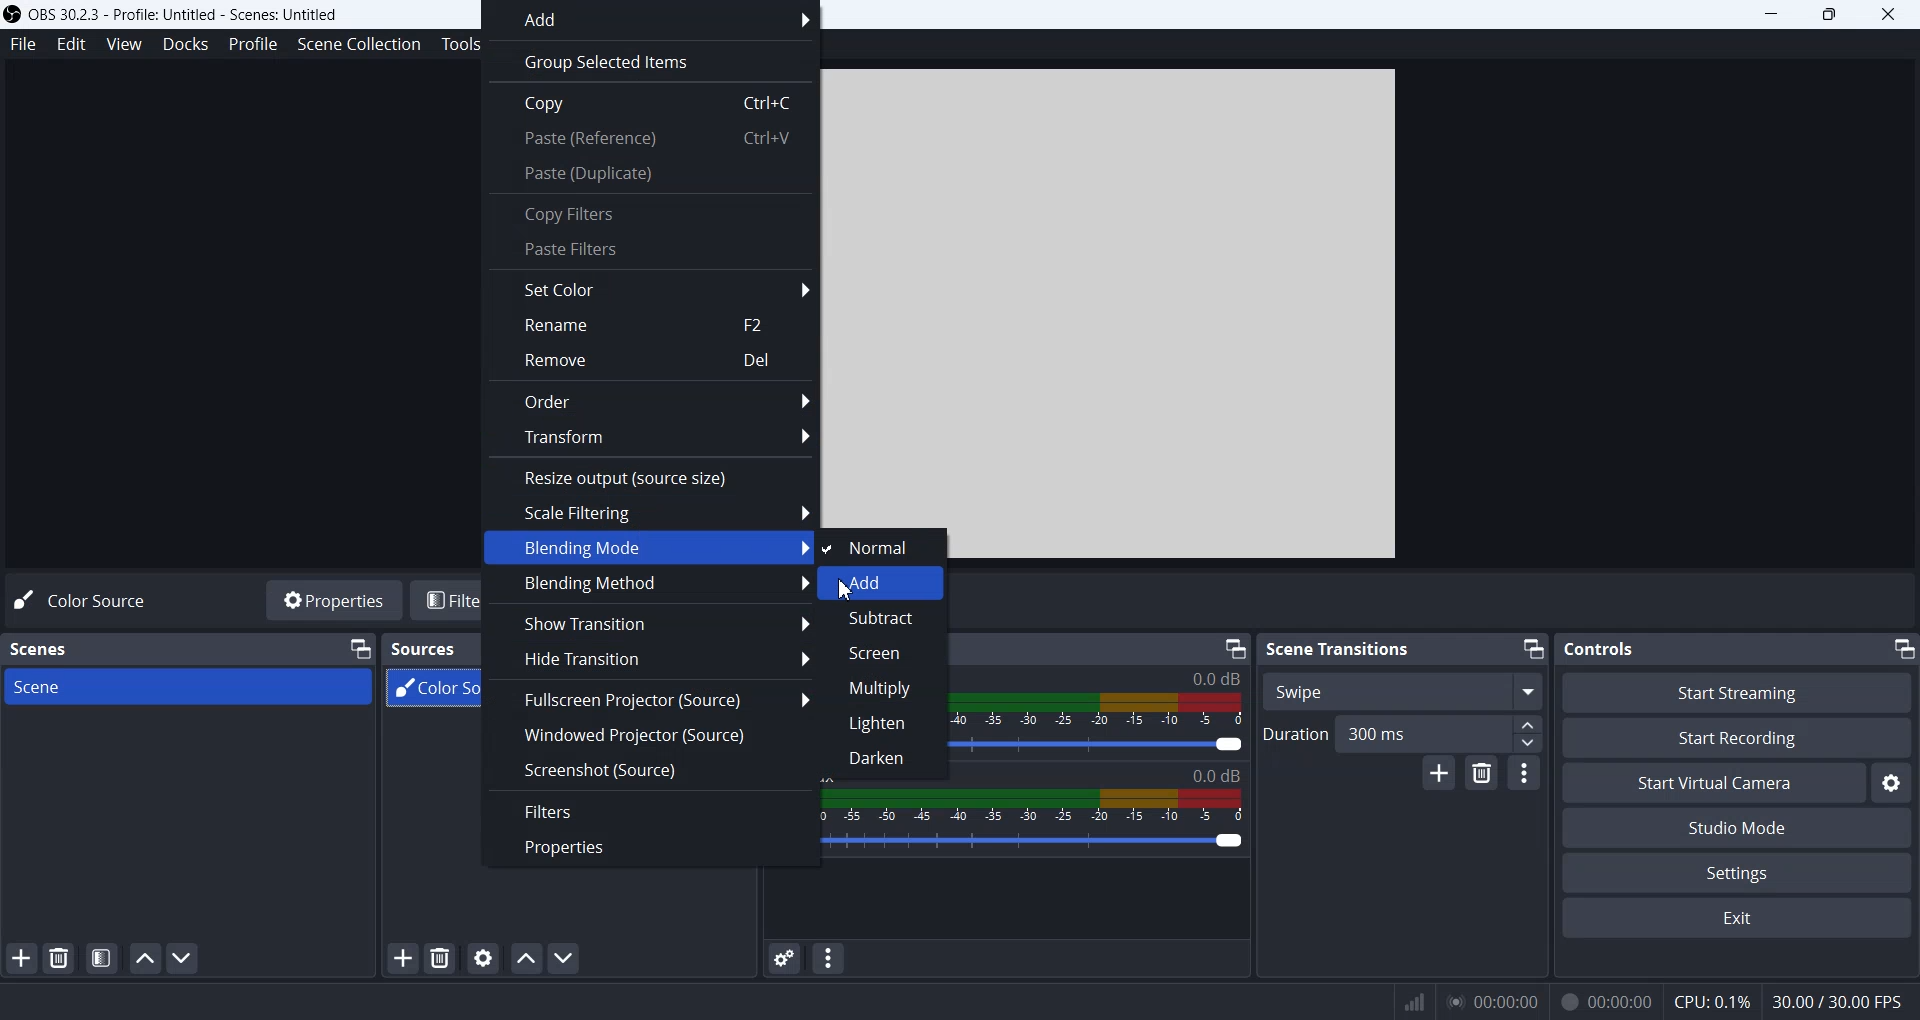 This screenshot has width=1920, height=1020. I want to click on Fullscreen Projector (source), so click(652, 698).